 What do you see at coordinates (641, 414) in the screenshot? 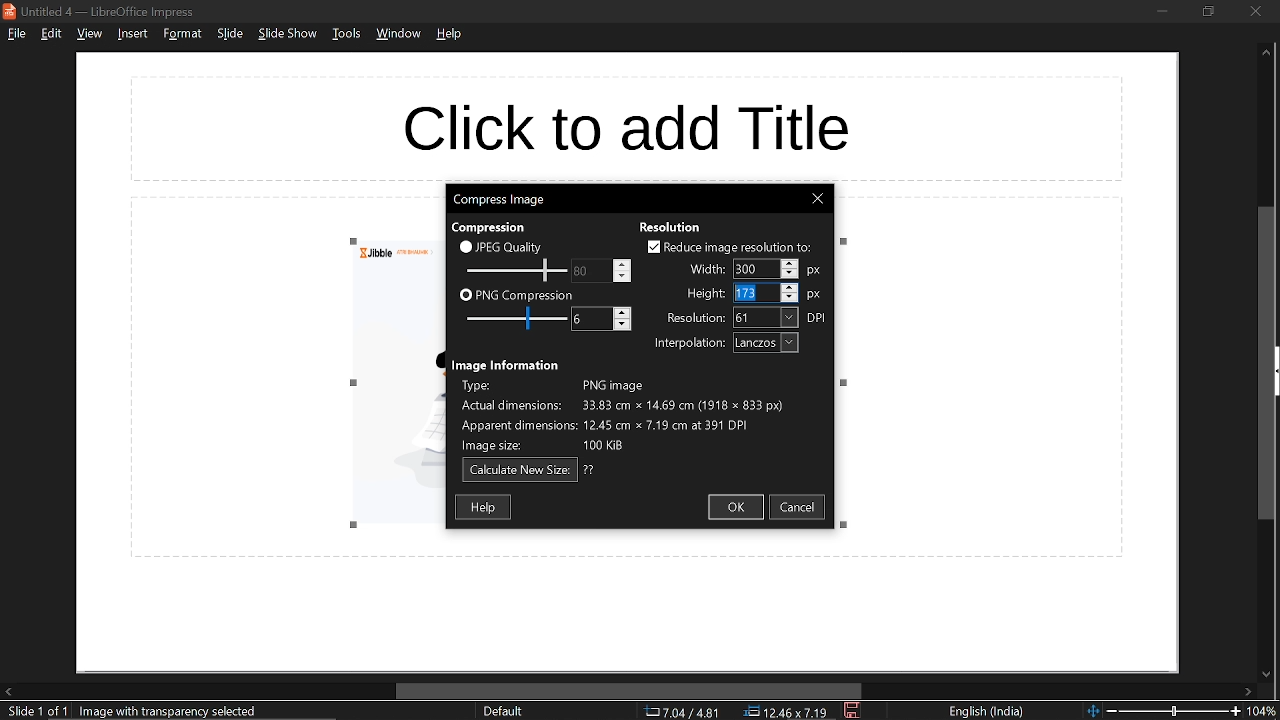
I see `Image information` at bounding box center [641, 414].